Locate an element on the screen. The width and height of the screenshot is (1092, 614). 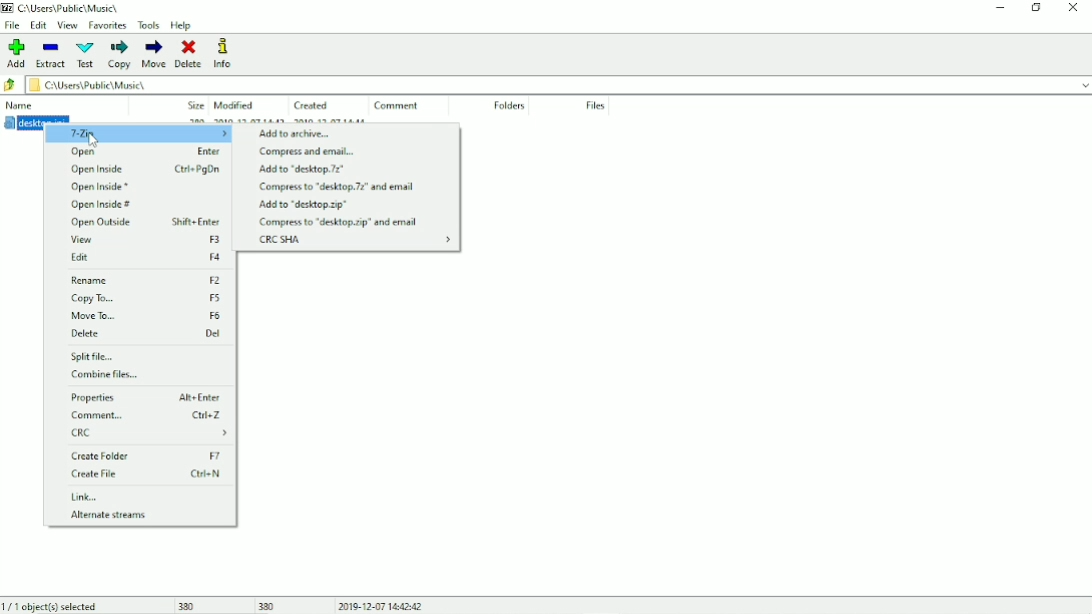
expand is located at coordinates (449, 241).